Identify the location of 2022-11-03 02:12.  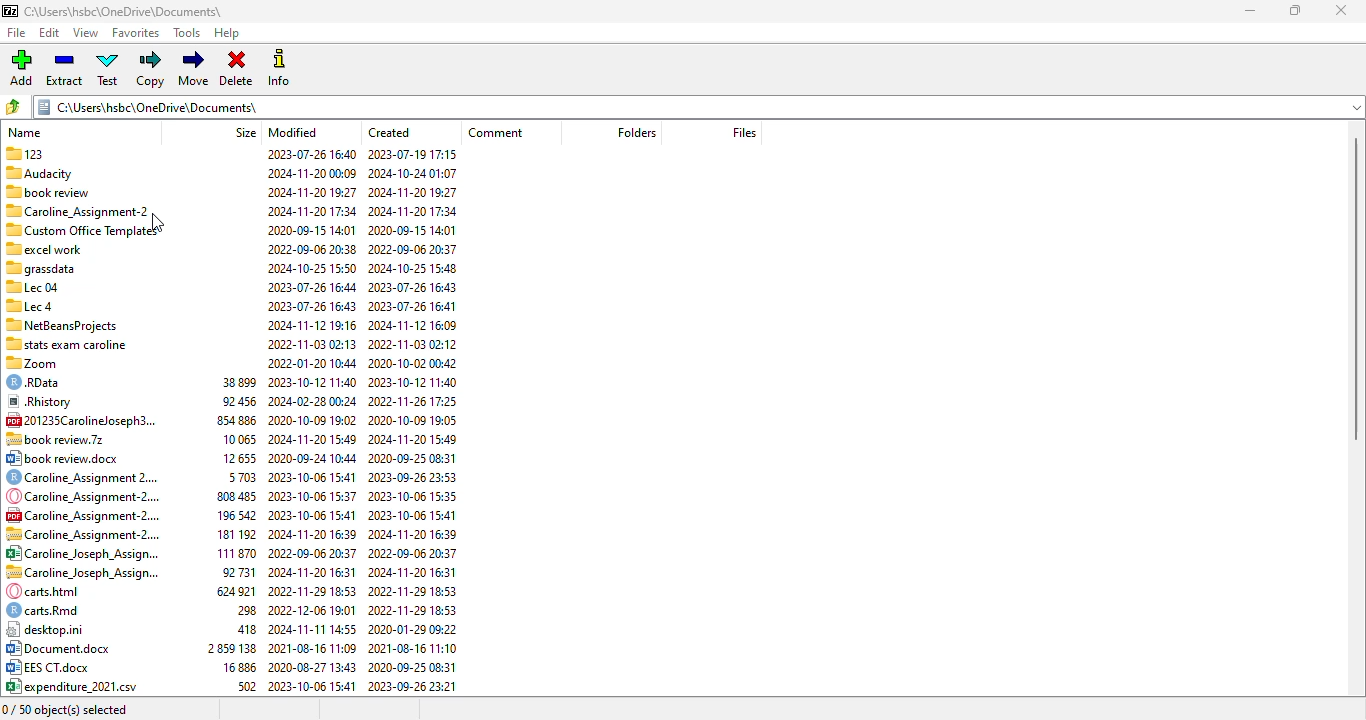
(414, 343).